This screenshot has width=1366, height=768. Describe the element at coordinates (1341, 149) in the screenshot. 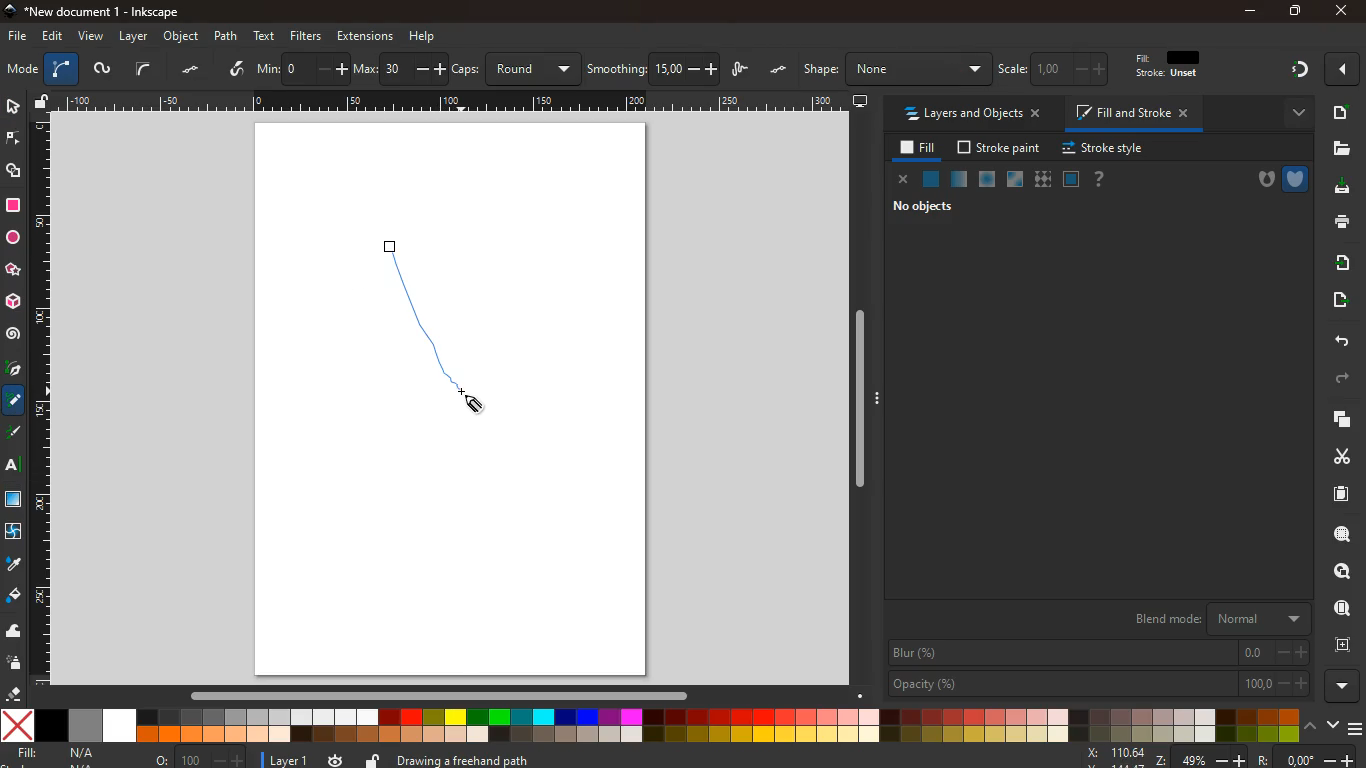

I see `files` at that location.